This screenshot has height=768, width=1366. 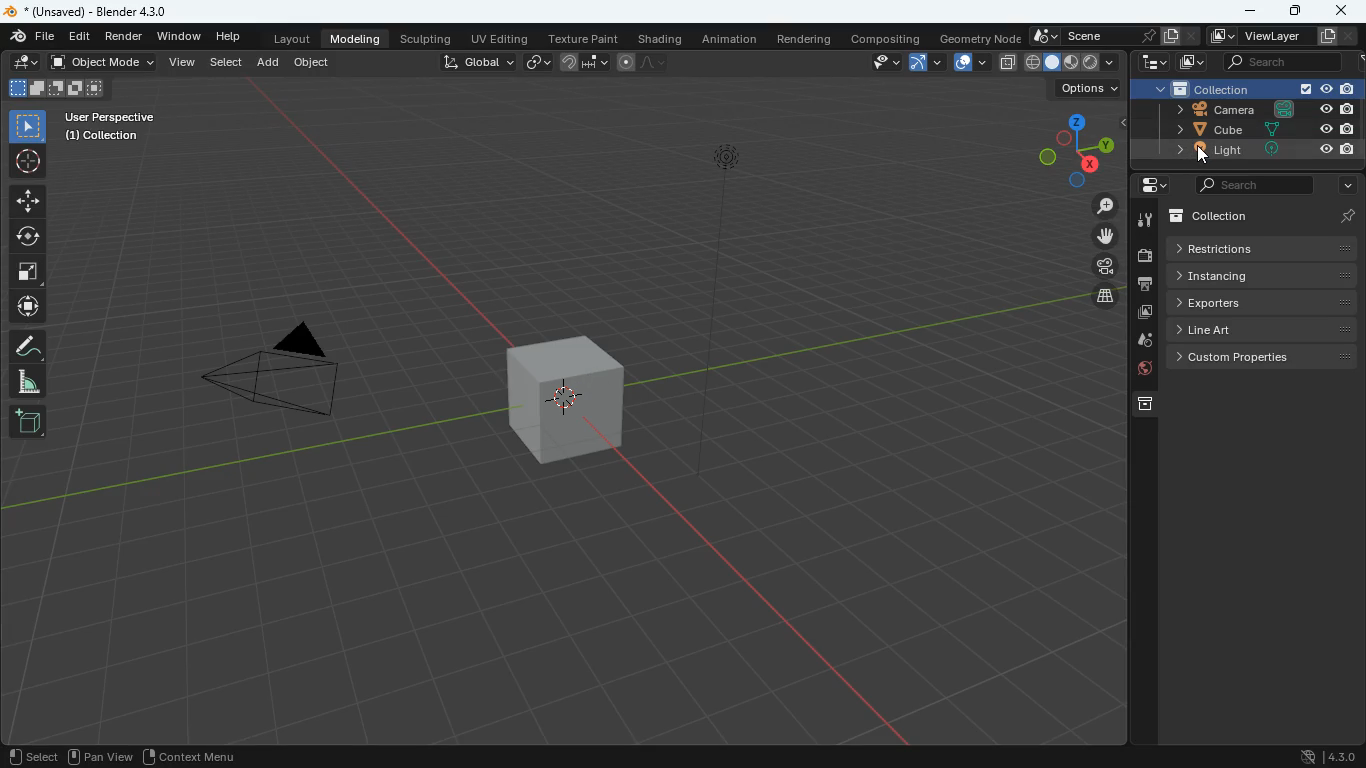 I want to click on search, so click(x=1253, y=185).